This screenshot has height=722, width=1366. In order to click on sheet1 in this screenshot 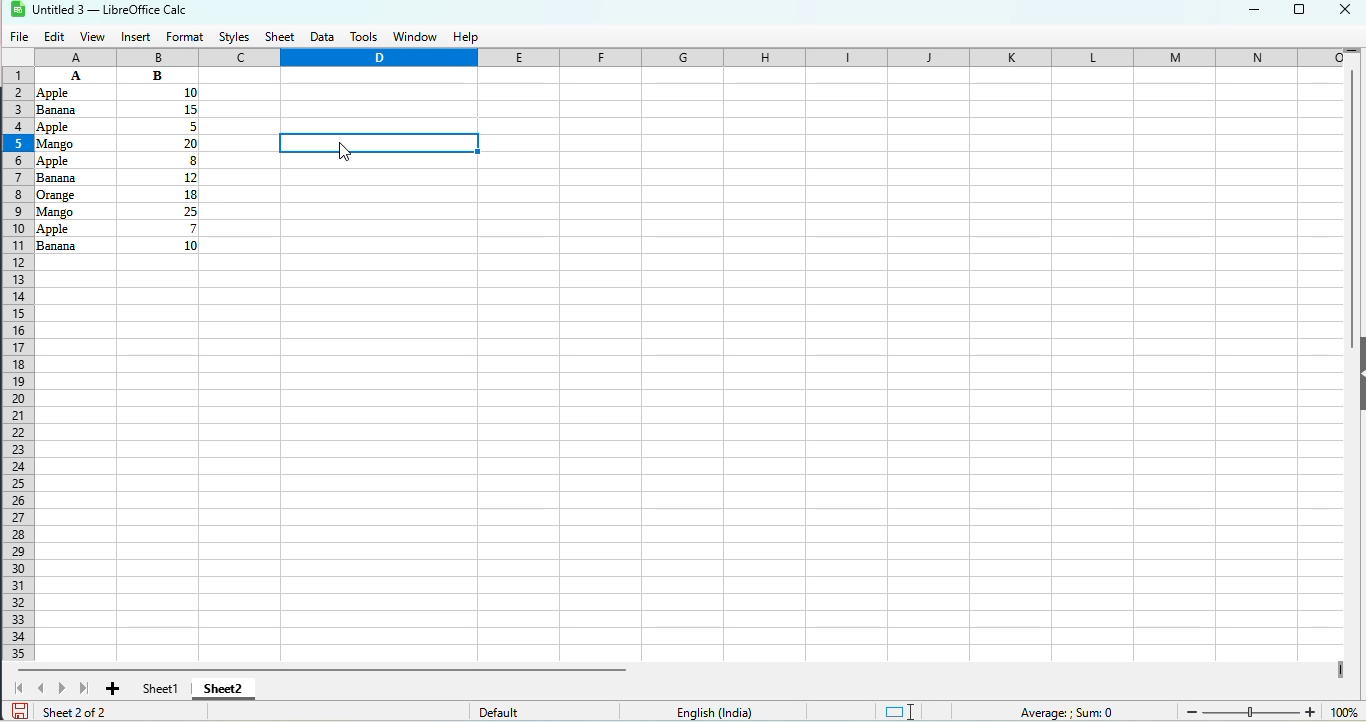, I will do `click(161, 688)`.